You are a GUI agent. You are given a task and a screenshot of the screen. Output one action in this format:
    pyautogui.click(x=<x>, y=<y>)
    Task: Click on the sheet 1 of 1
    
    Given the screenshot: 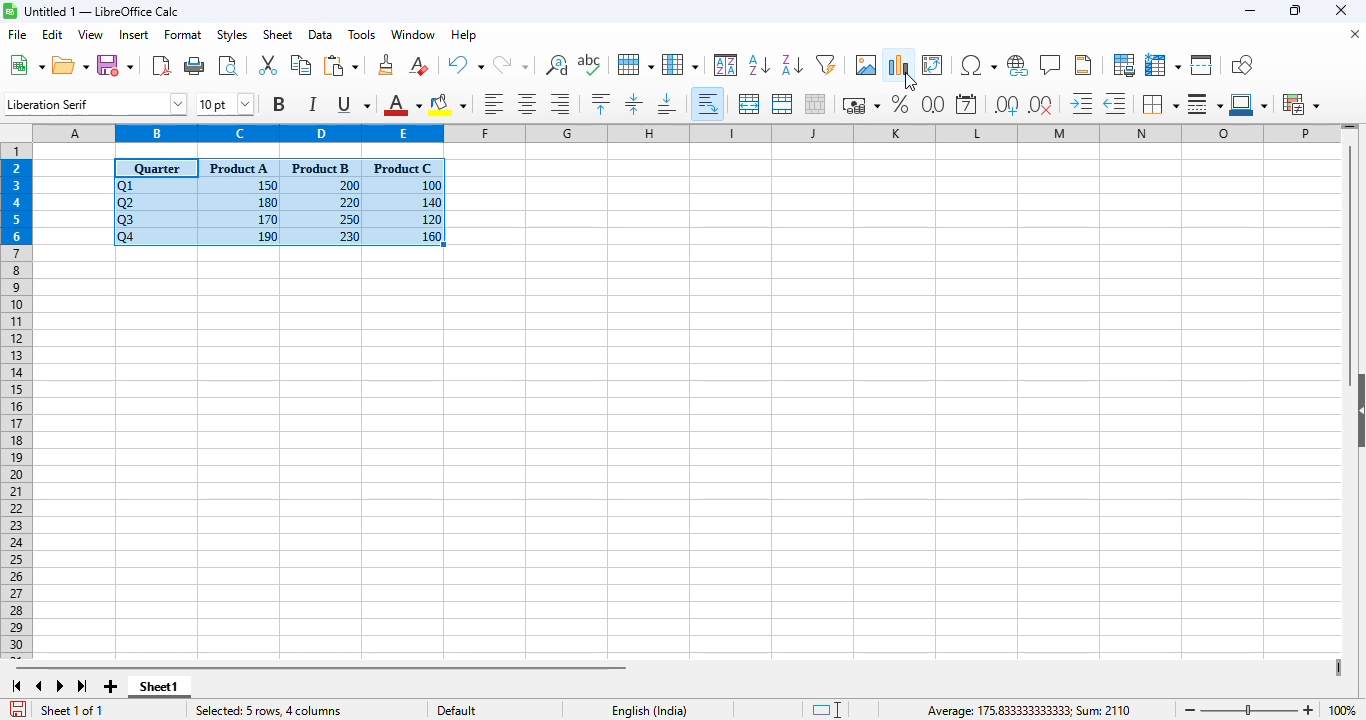 What is the action you would take?
    pyautogui.click(x=73, y=711)
    